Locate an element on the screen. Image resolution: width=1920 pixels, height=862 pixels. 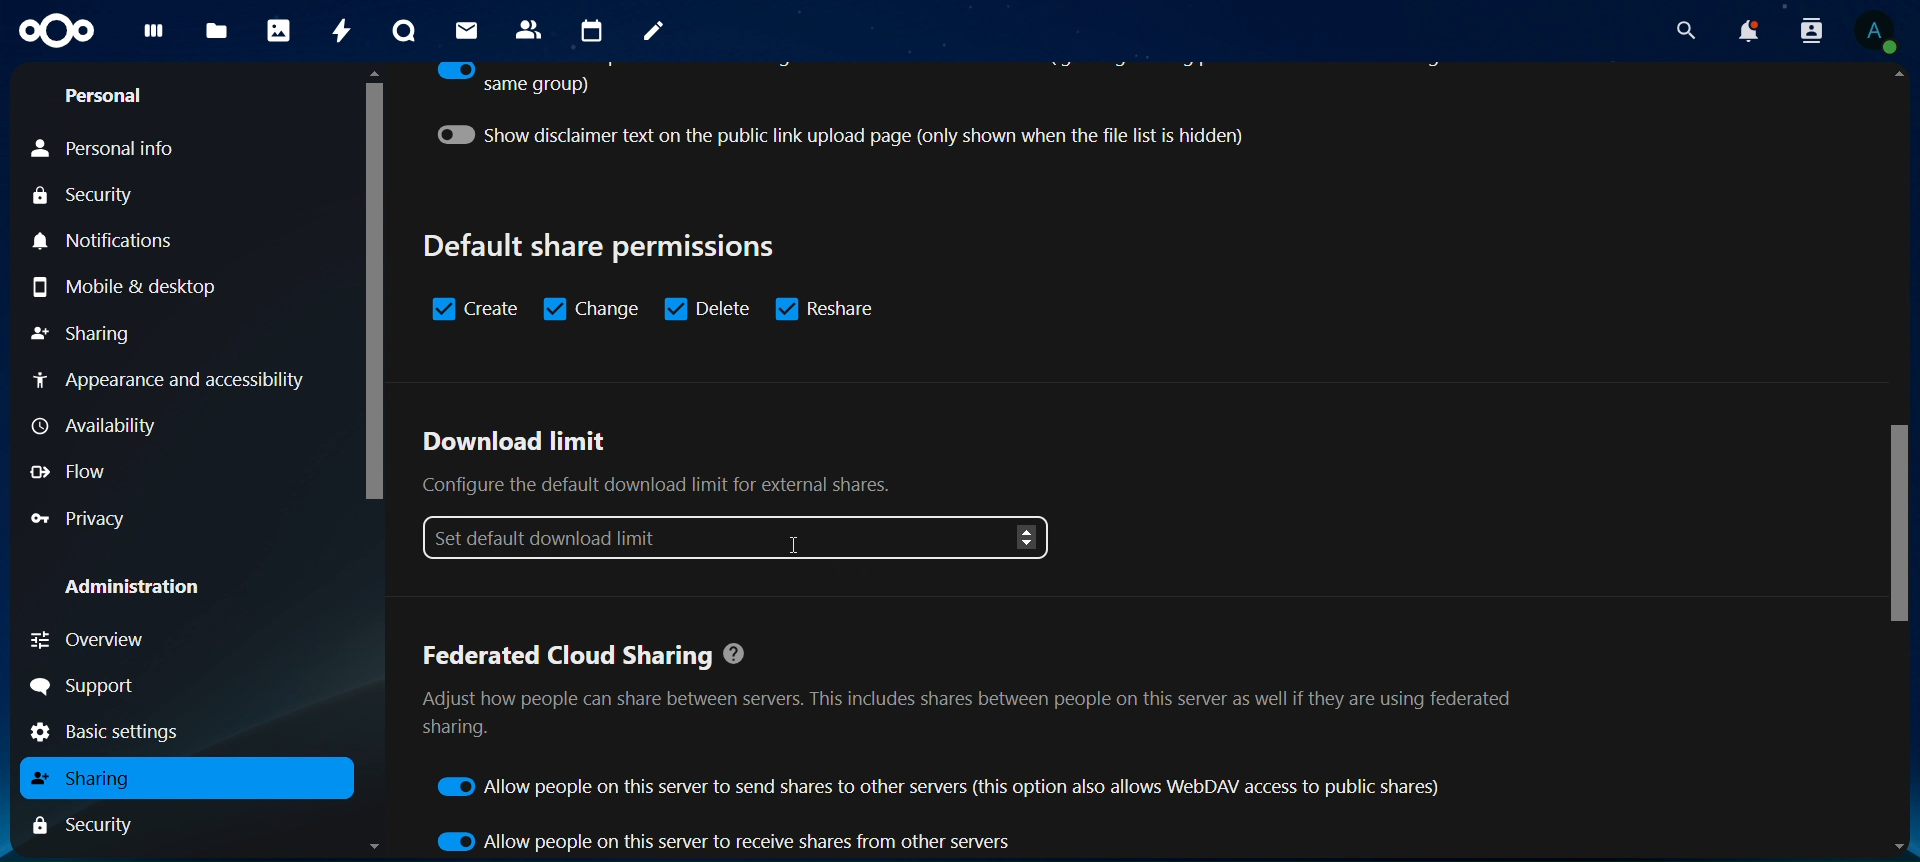
personal is located at coordinates (108, 94).